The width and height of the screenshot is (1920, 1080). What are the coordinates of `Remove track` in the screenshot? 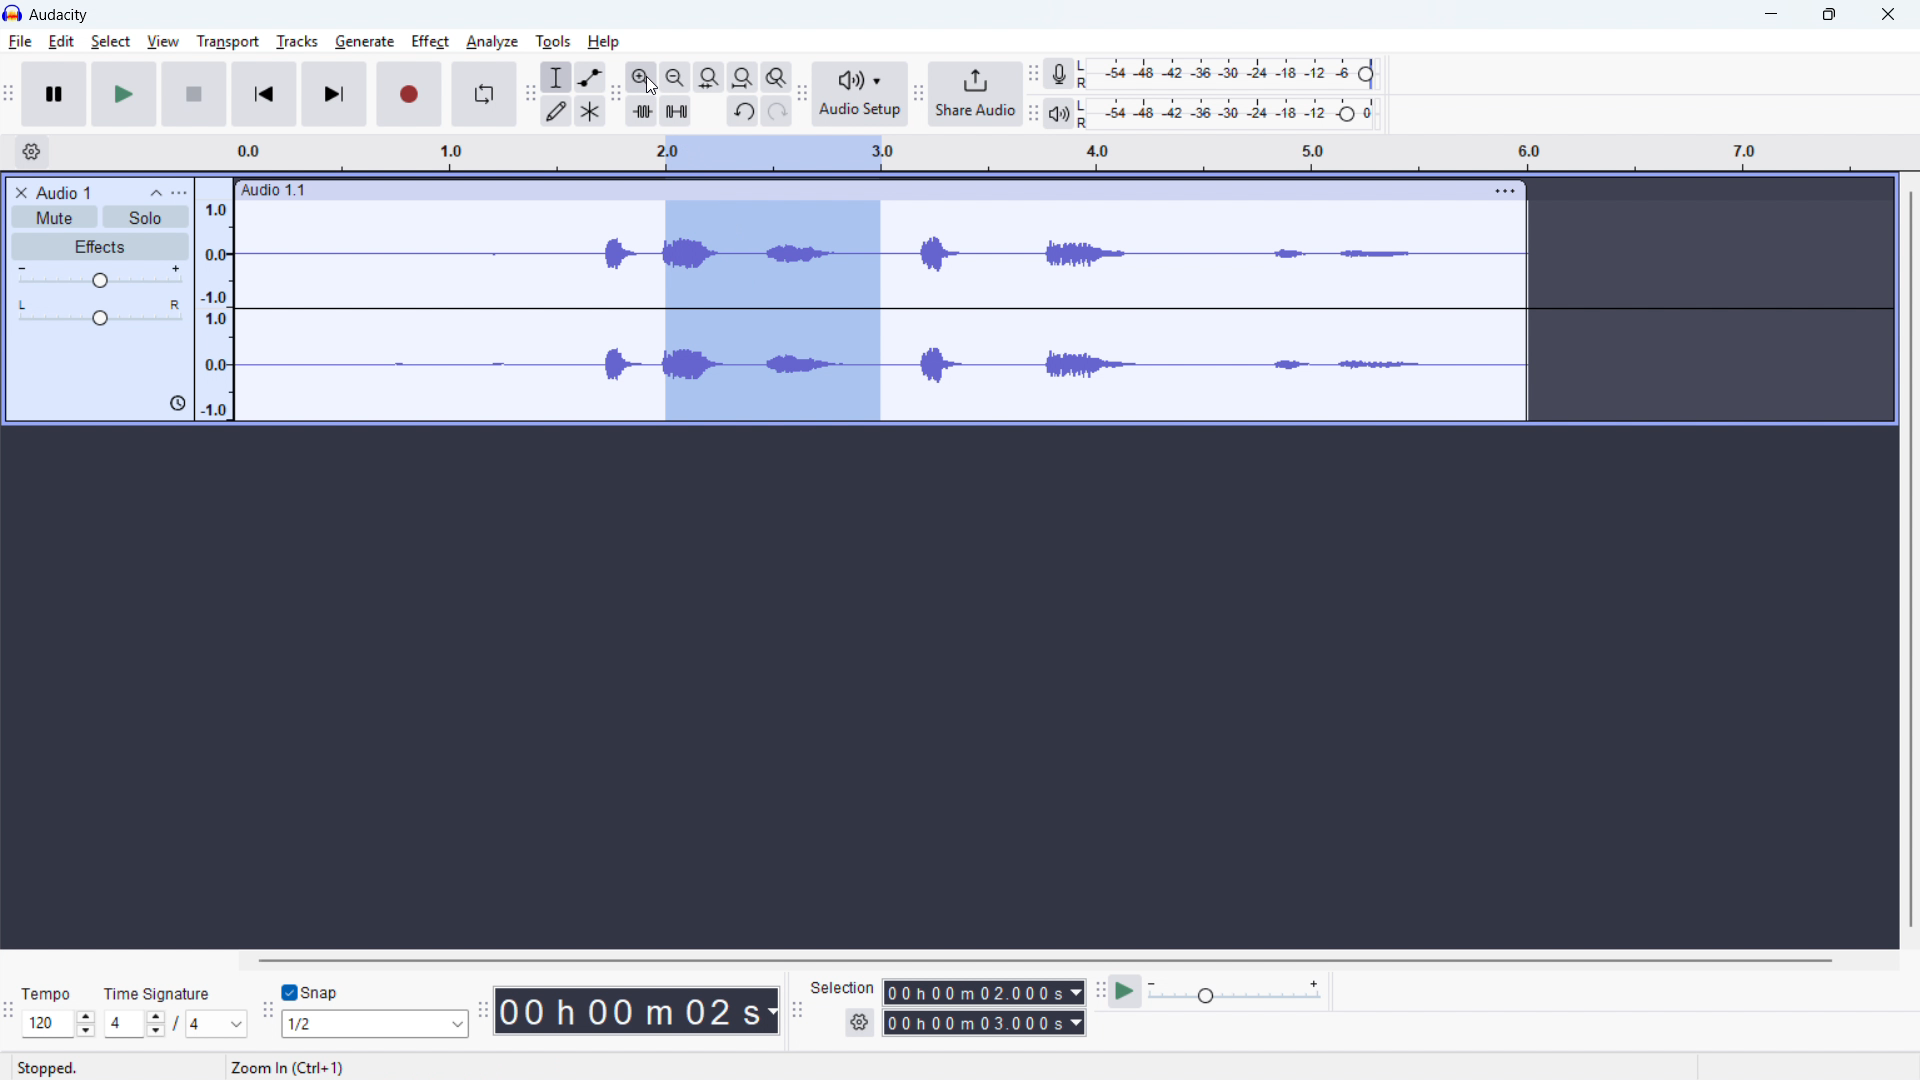 It's located at (21, 192).